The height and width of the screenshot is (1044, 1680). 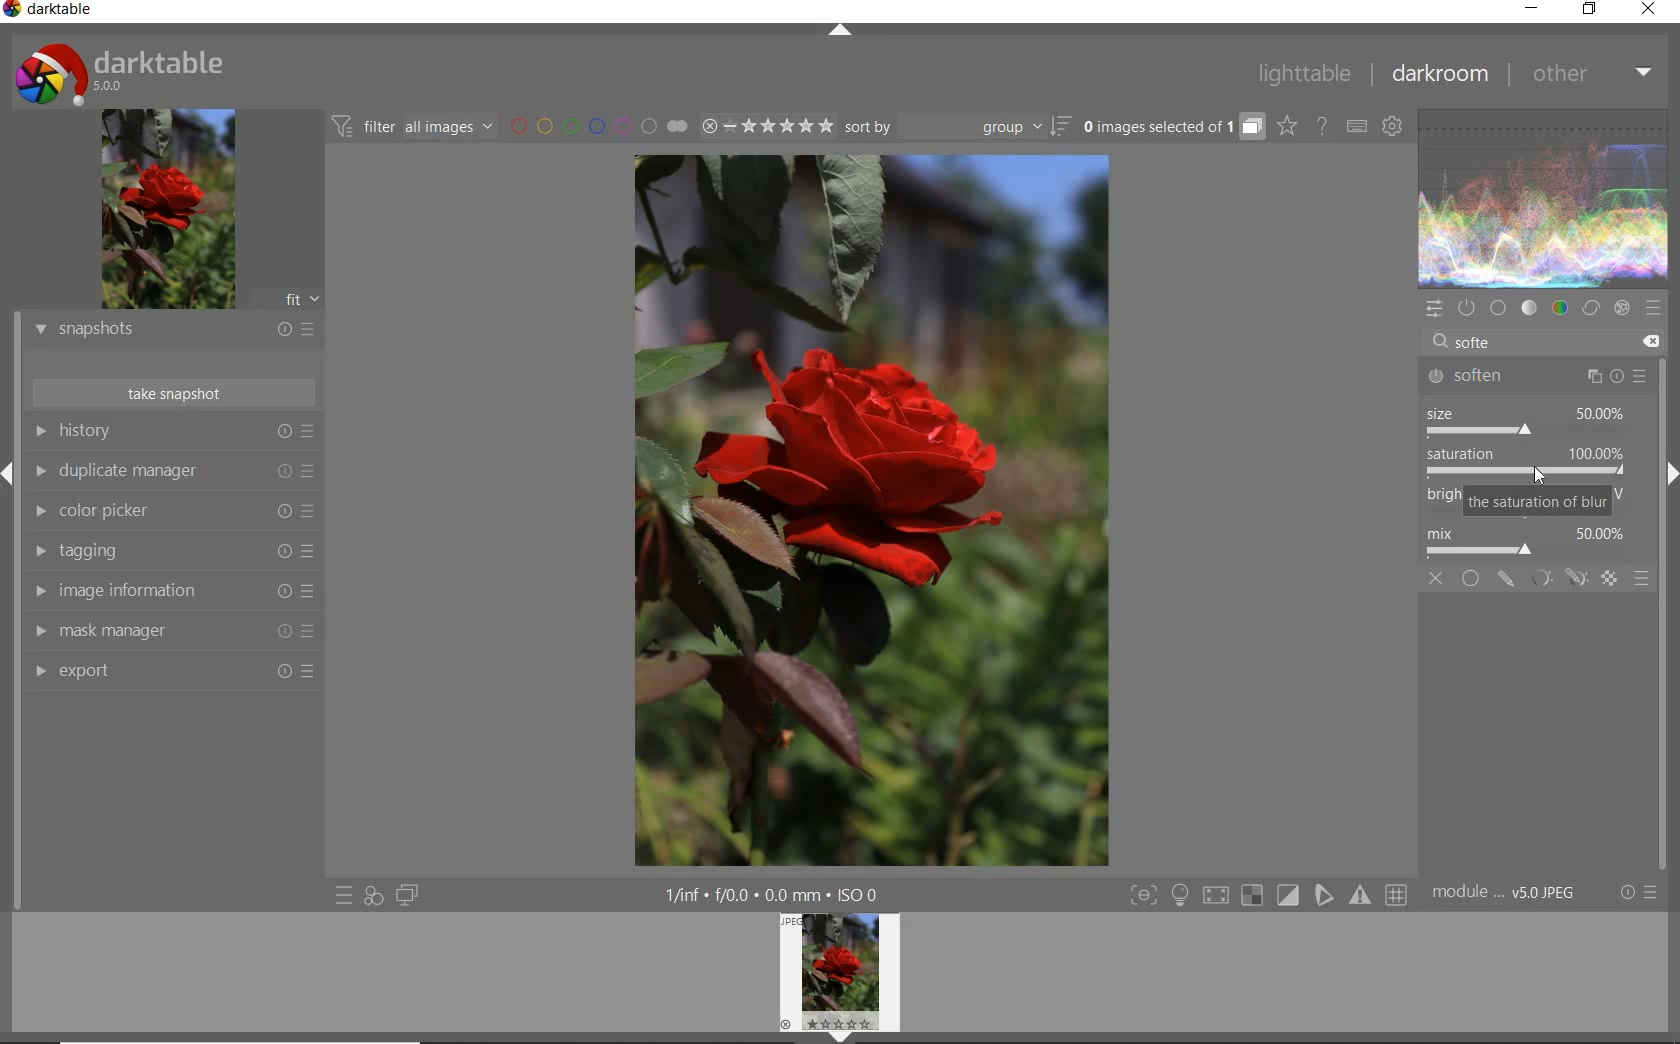 What do you see at coordinates (596, 128) in the screenshot?
I see `filter images by color labels` at bounding box center [596, 128].